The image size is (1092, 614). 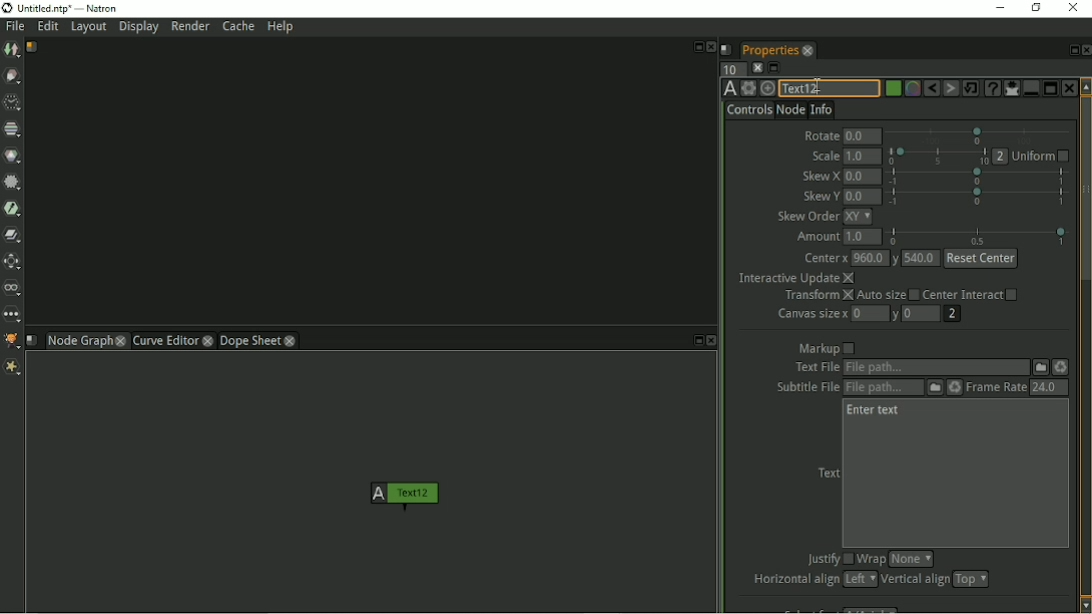 I want to click on text12, so click(x=404, y=498).